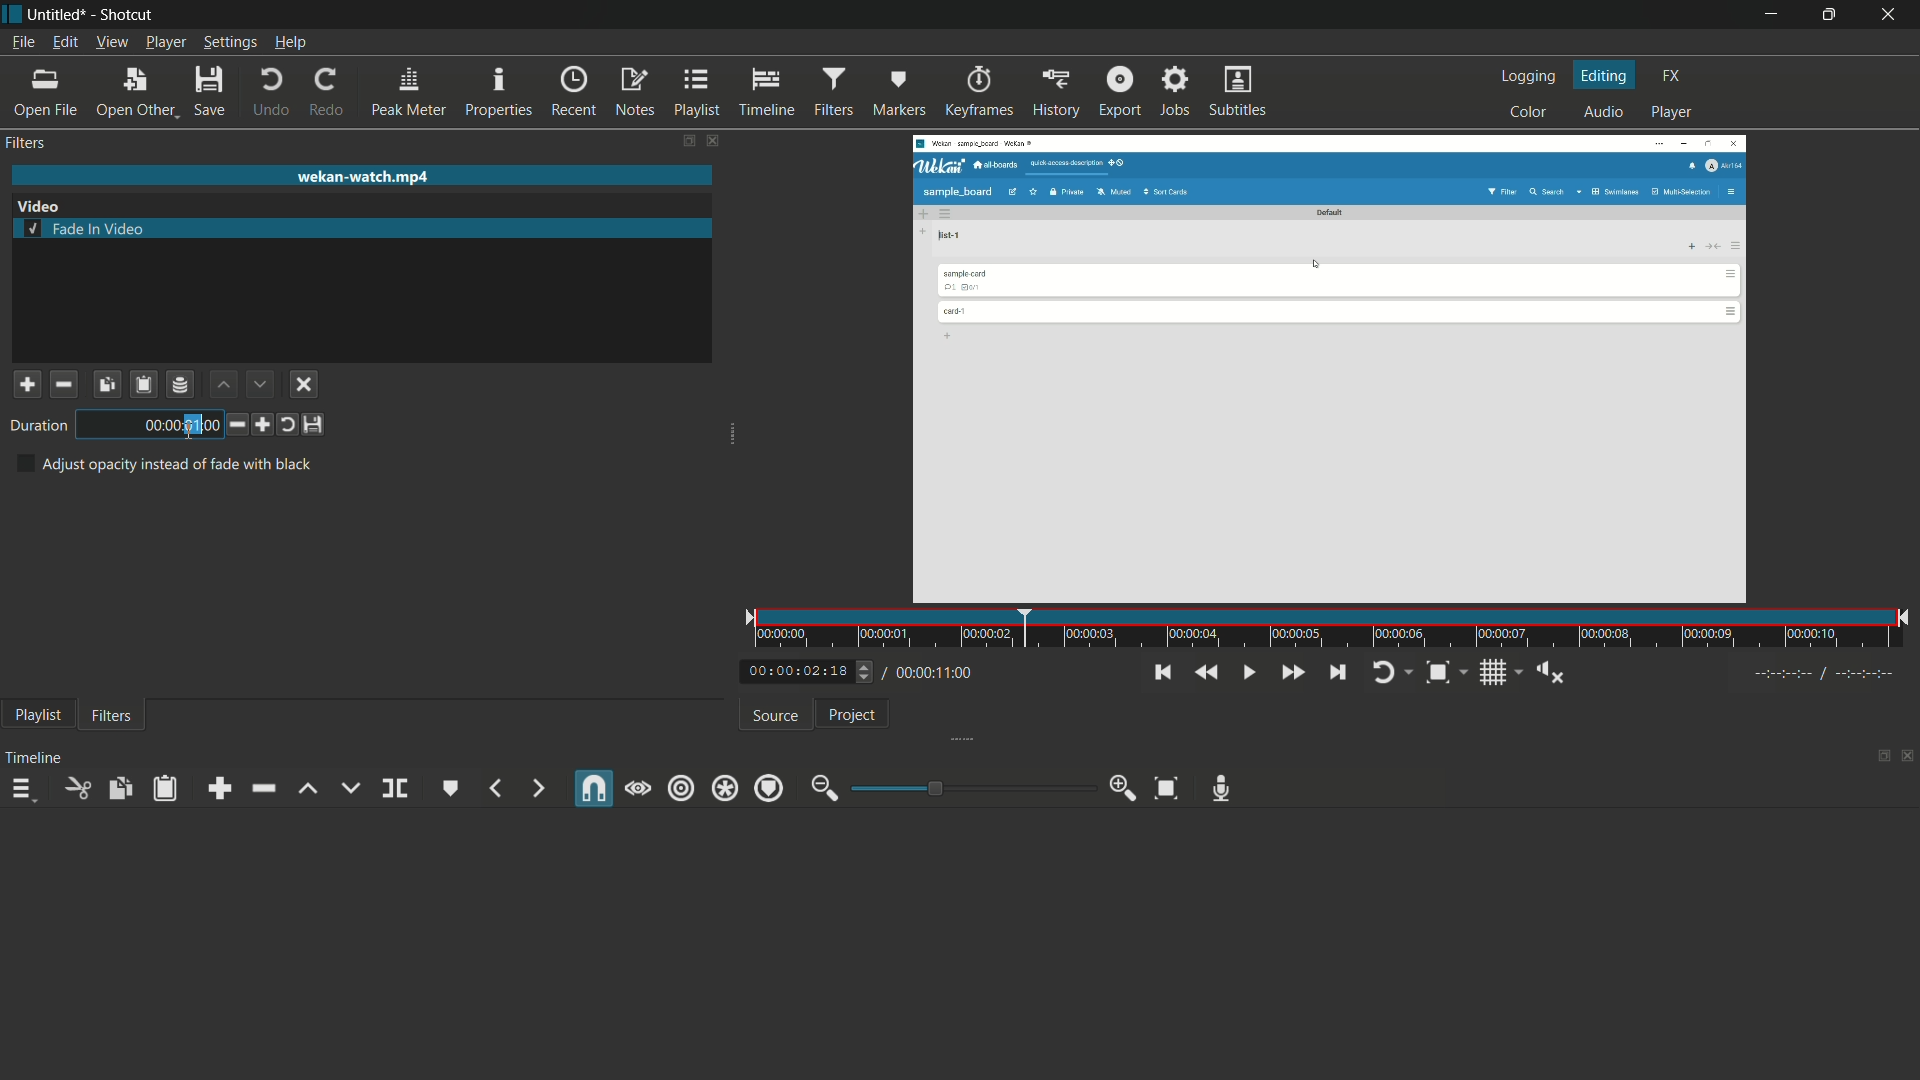 The height and width of the screenshot is (1080, 1920). What do you see at coordinates (939, 673) in the screenshot?
I see `total time` at bounding box center [939, 673].